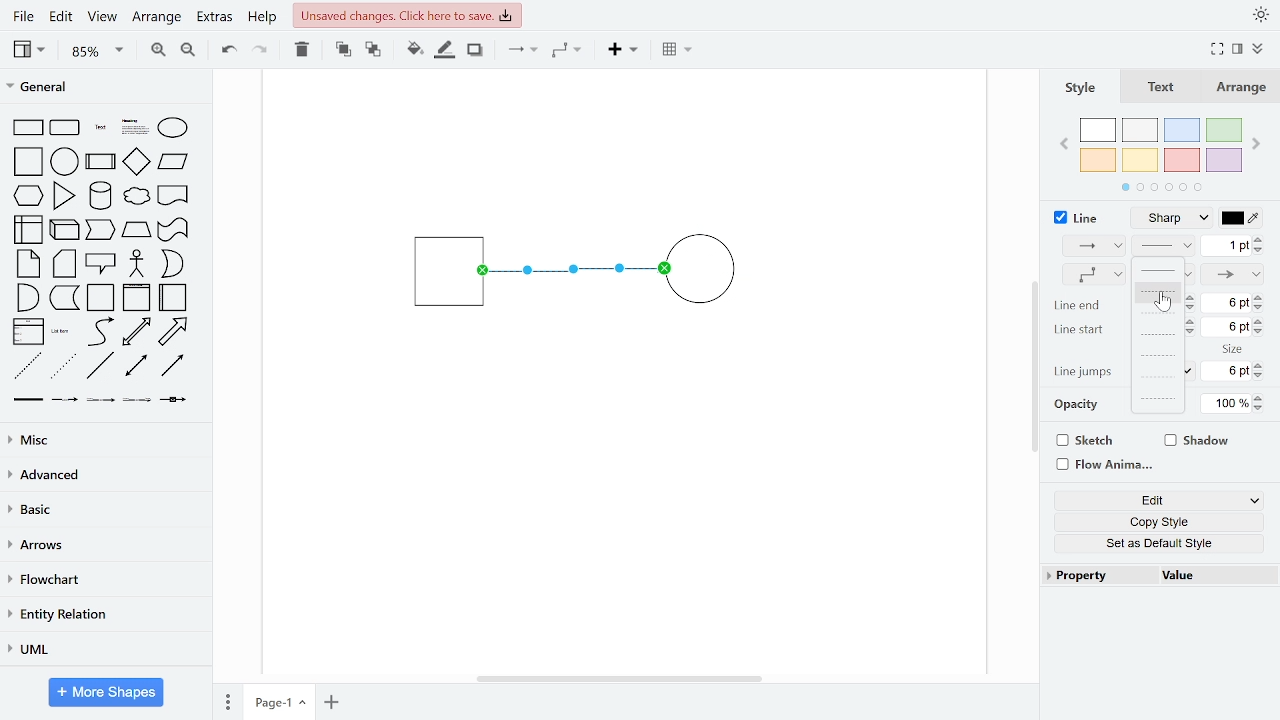  Describe the element at coordinates (1077, 407) in the screenshot. I see `opacity` at that location.